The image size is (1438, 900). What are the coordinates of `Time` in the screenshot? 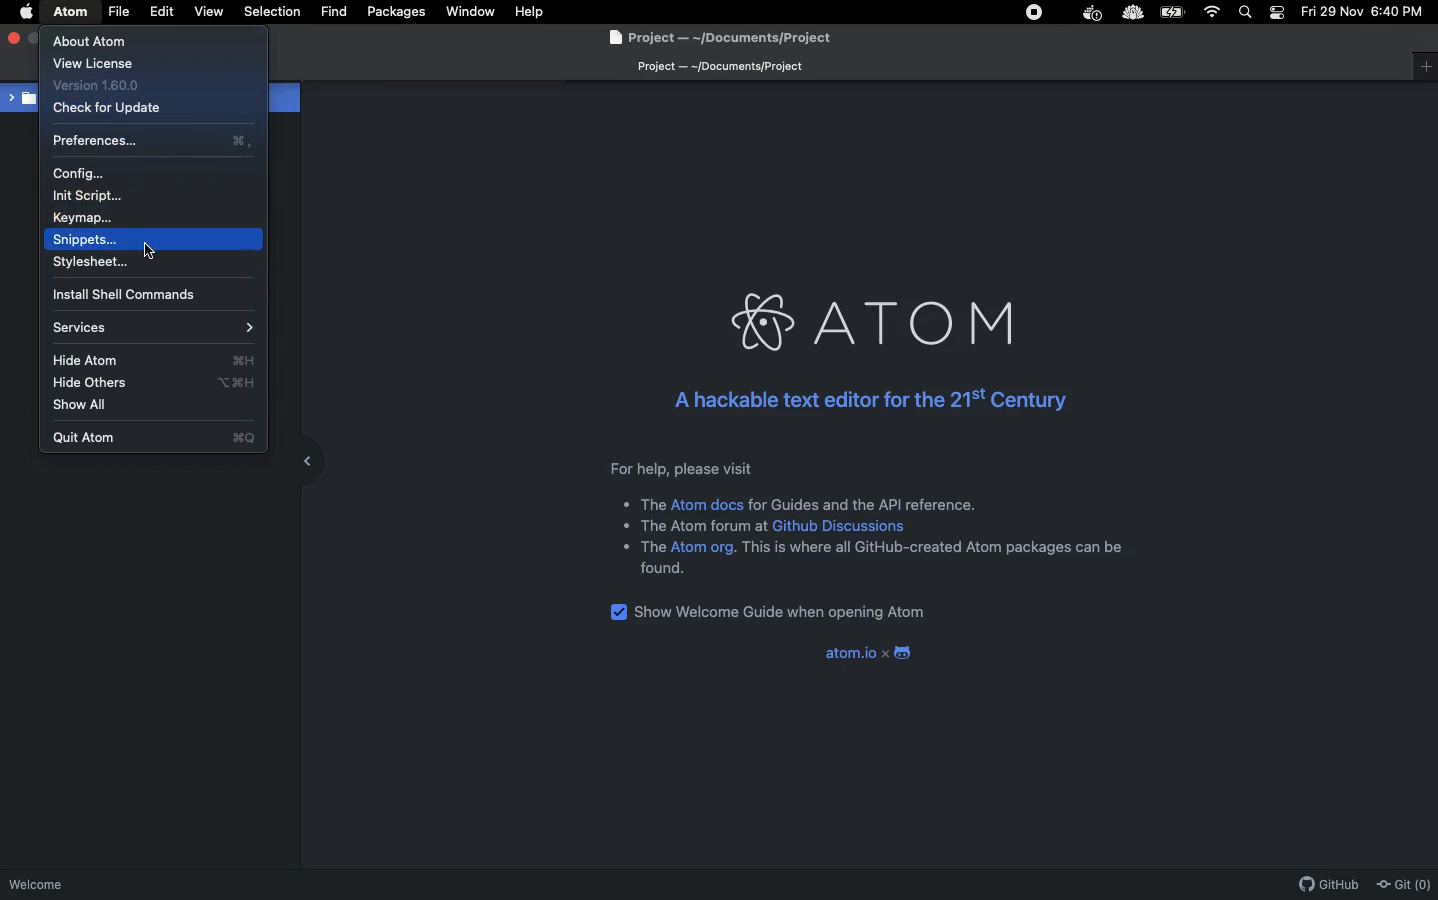 It's located at (1402, 12).